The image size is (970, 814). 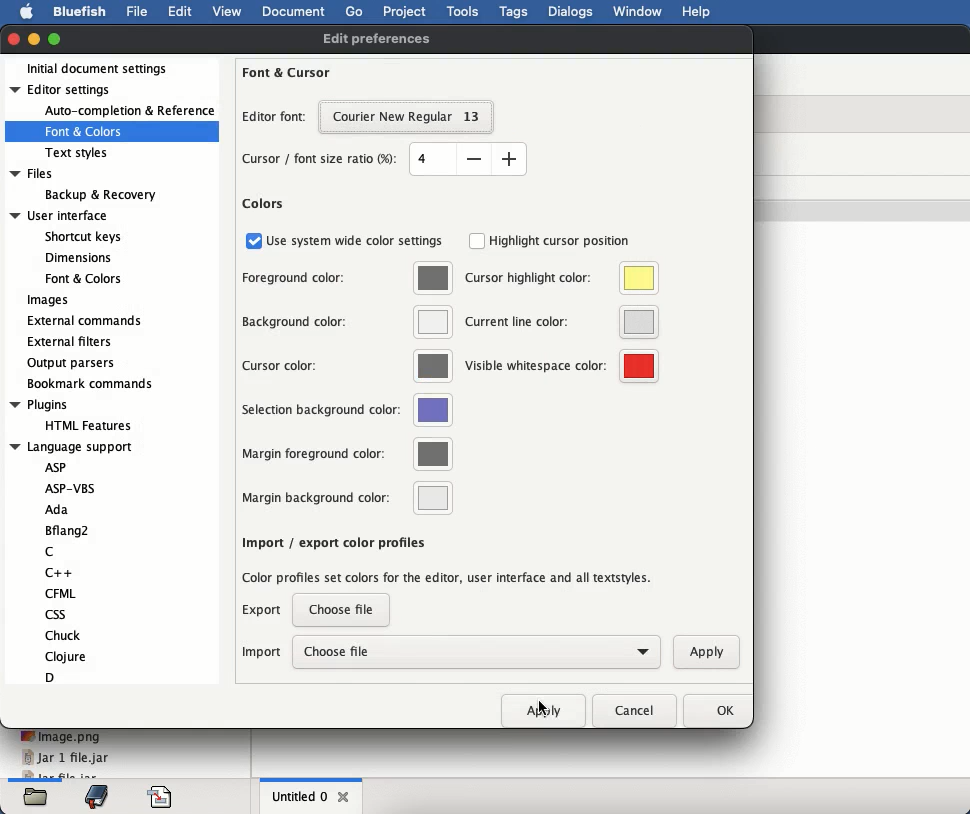 What do you see at coordinates (349, 411) in the screenshot?
I see `selection background color` at bounding box center [349, 411].